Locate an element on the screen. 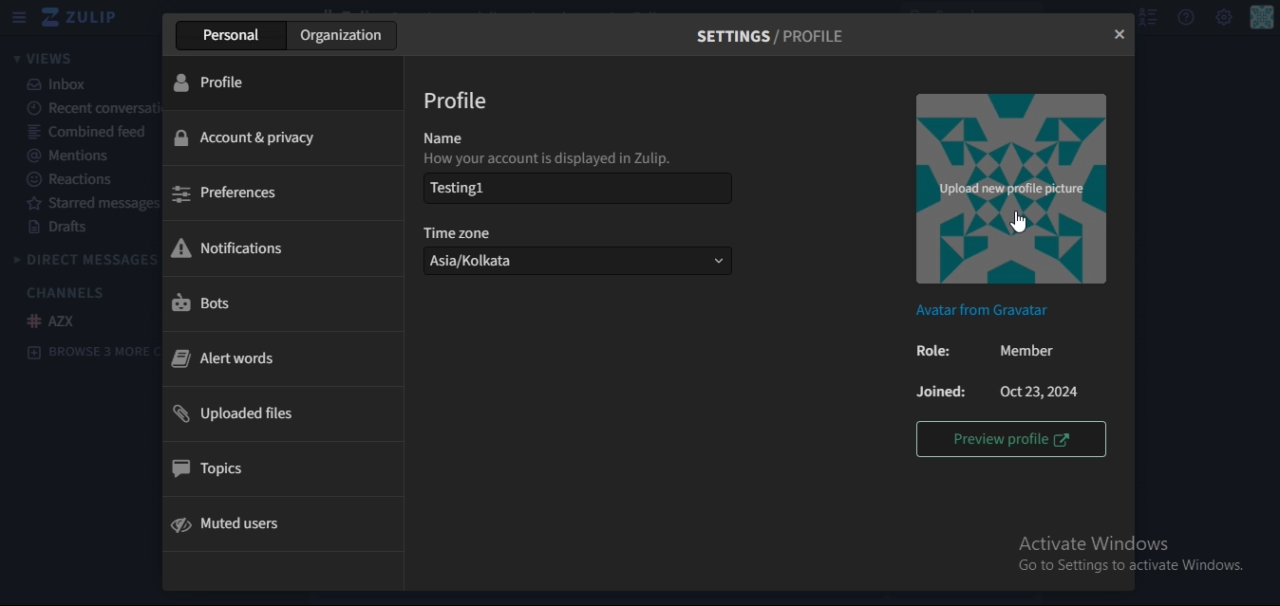 The image size is (1280, 606). personal menu is located at coordinates (1263, 18).